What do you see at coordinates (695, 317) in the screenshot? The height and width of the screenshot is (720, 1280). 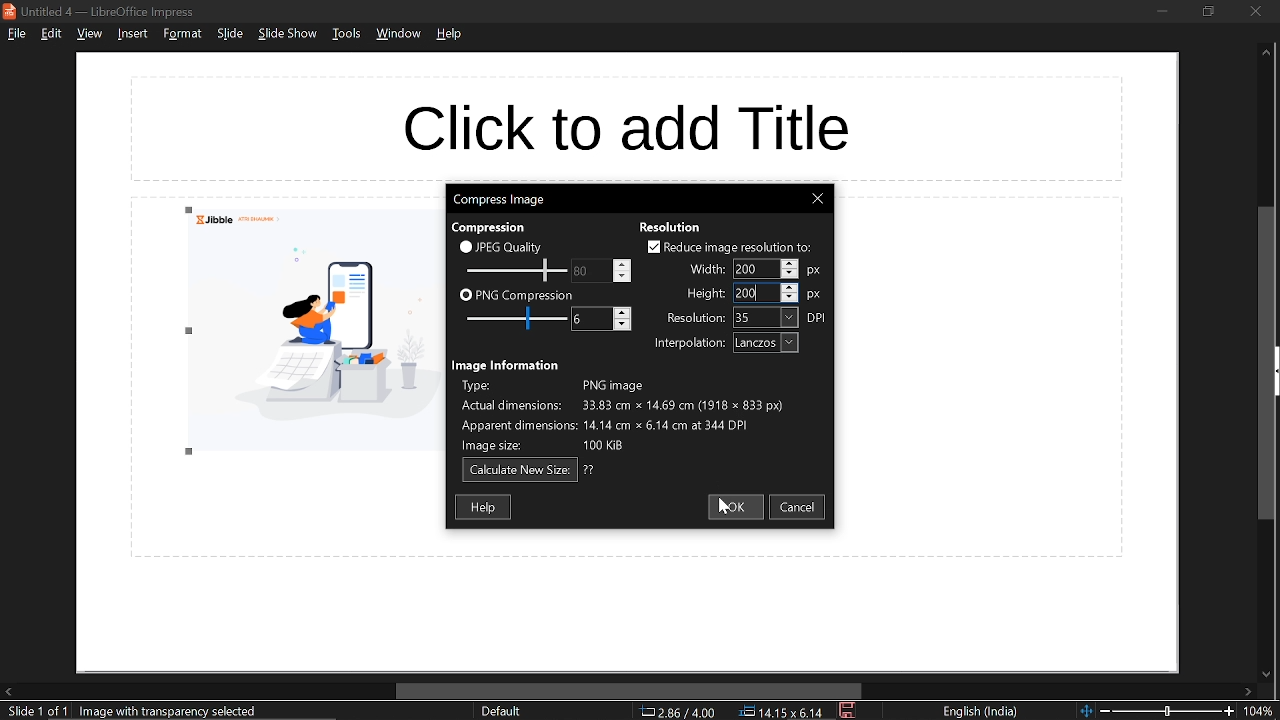 I see `resolution` at bounding box center [695, 317].